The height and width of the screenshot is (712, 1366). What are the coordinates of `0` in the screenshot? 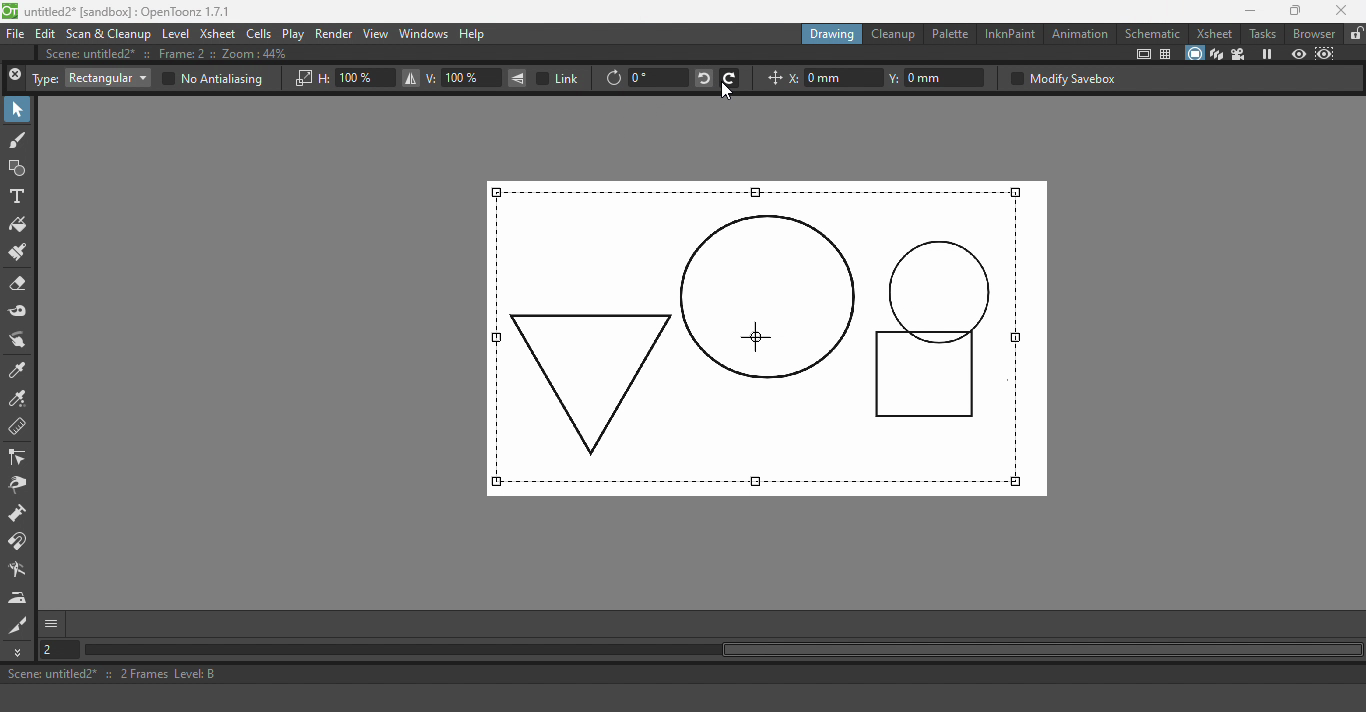 It's located at (657, 77).